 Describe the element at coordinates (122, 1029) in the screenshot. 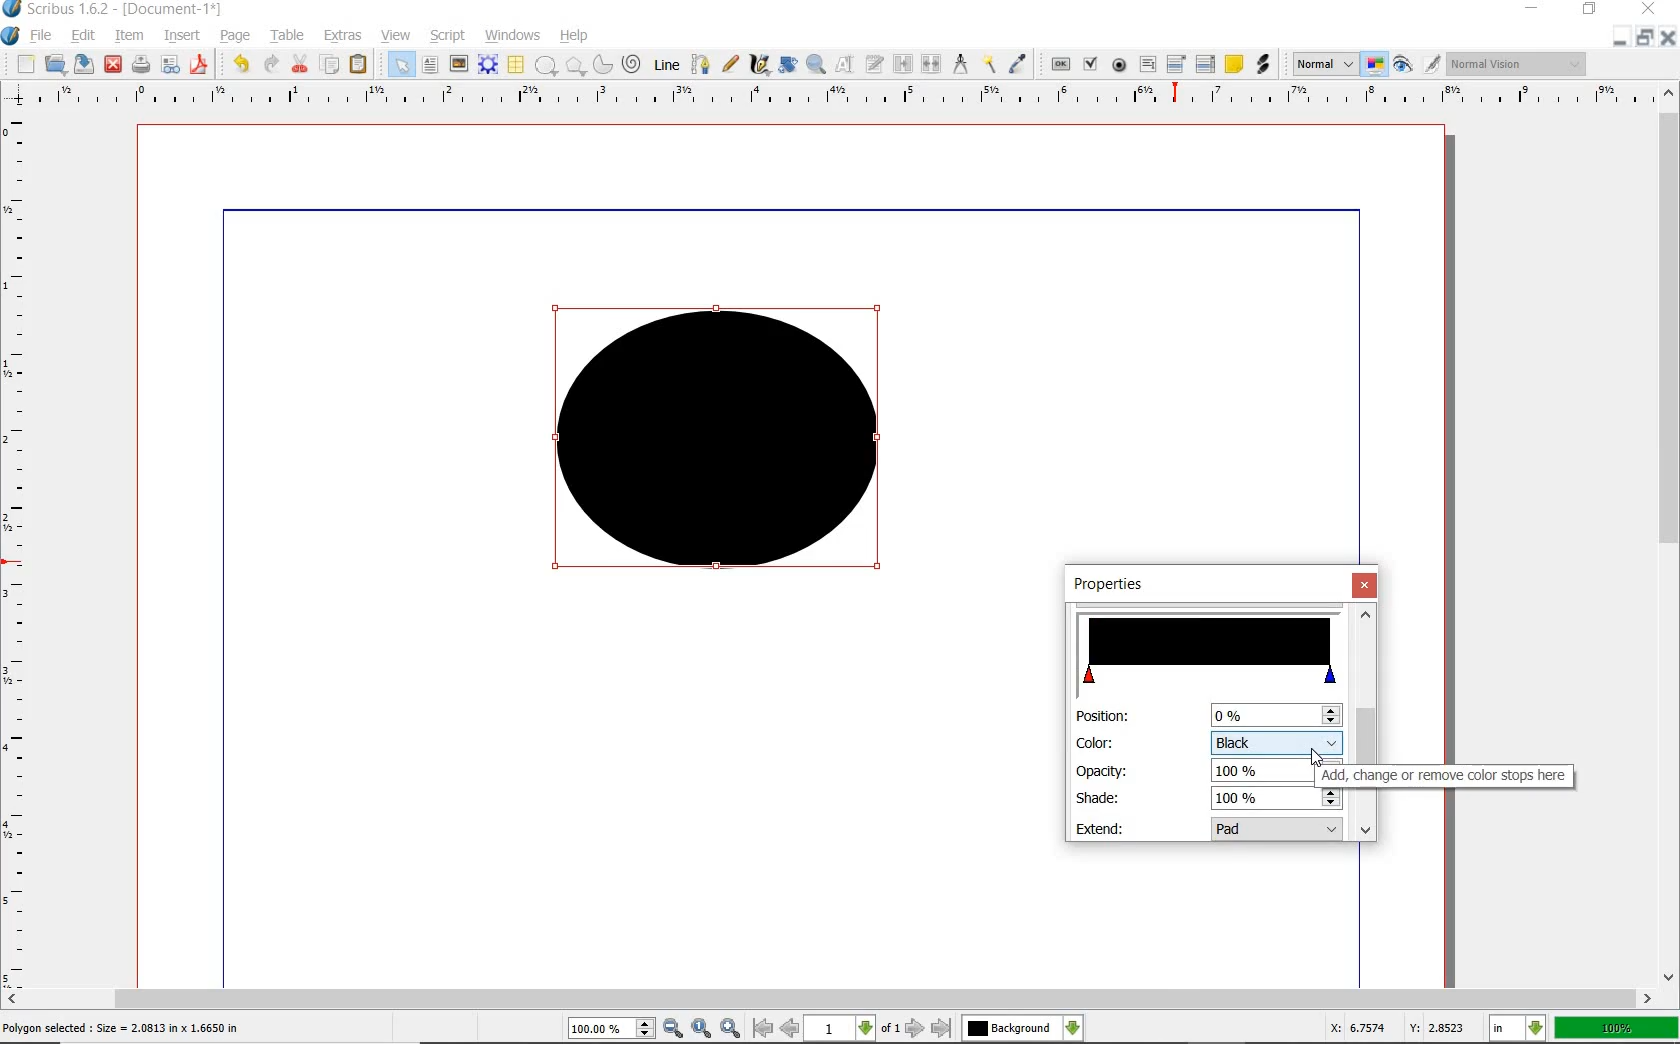

I see `selected` at that location.